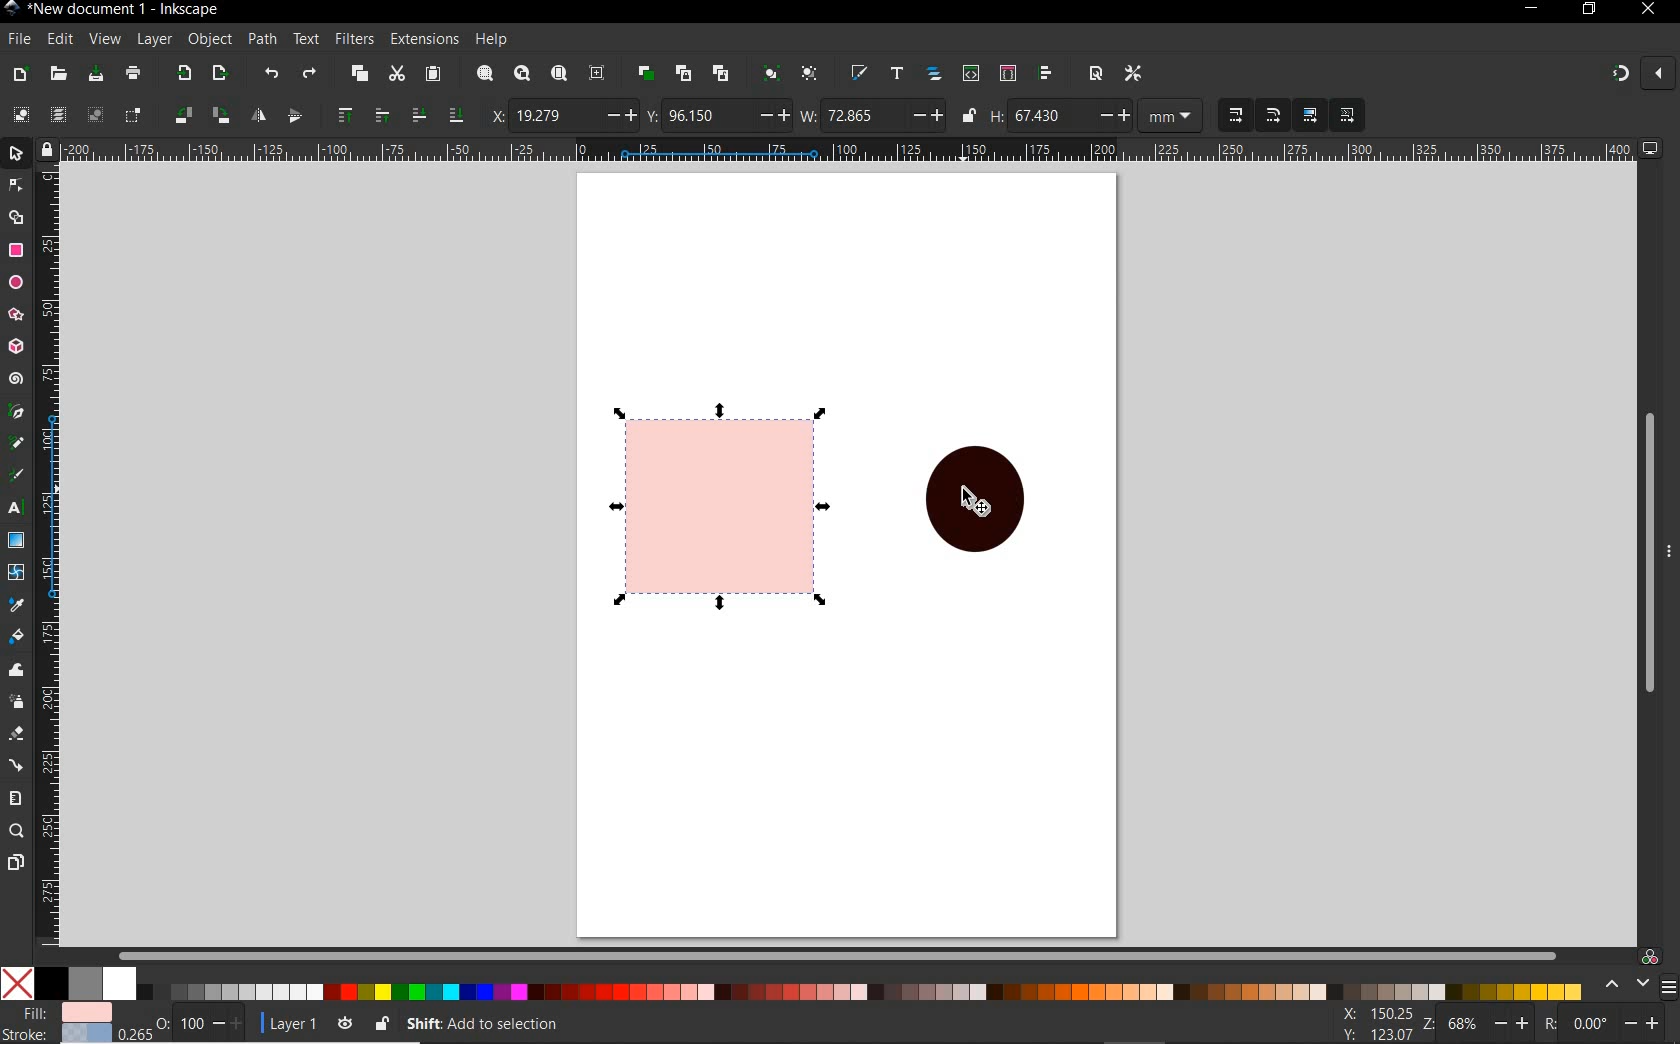  Describe the element at coordinates (597, 73) in the screenshot. I see `zoom center page` at that location.